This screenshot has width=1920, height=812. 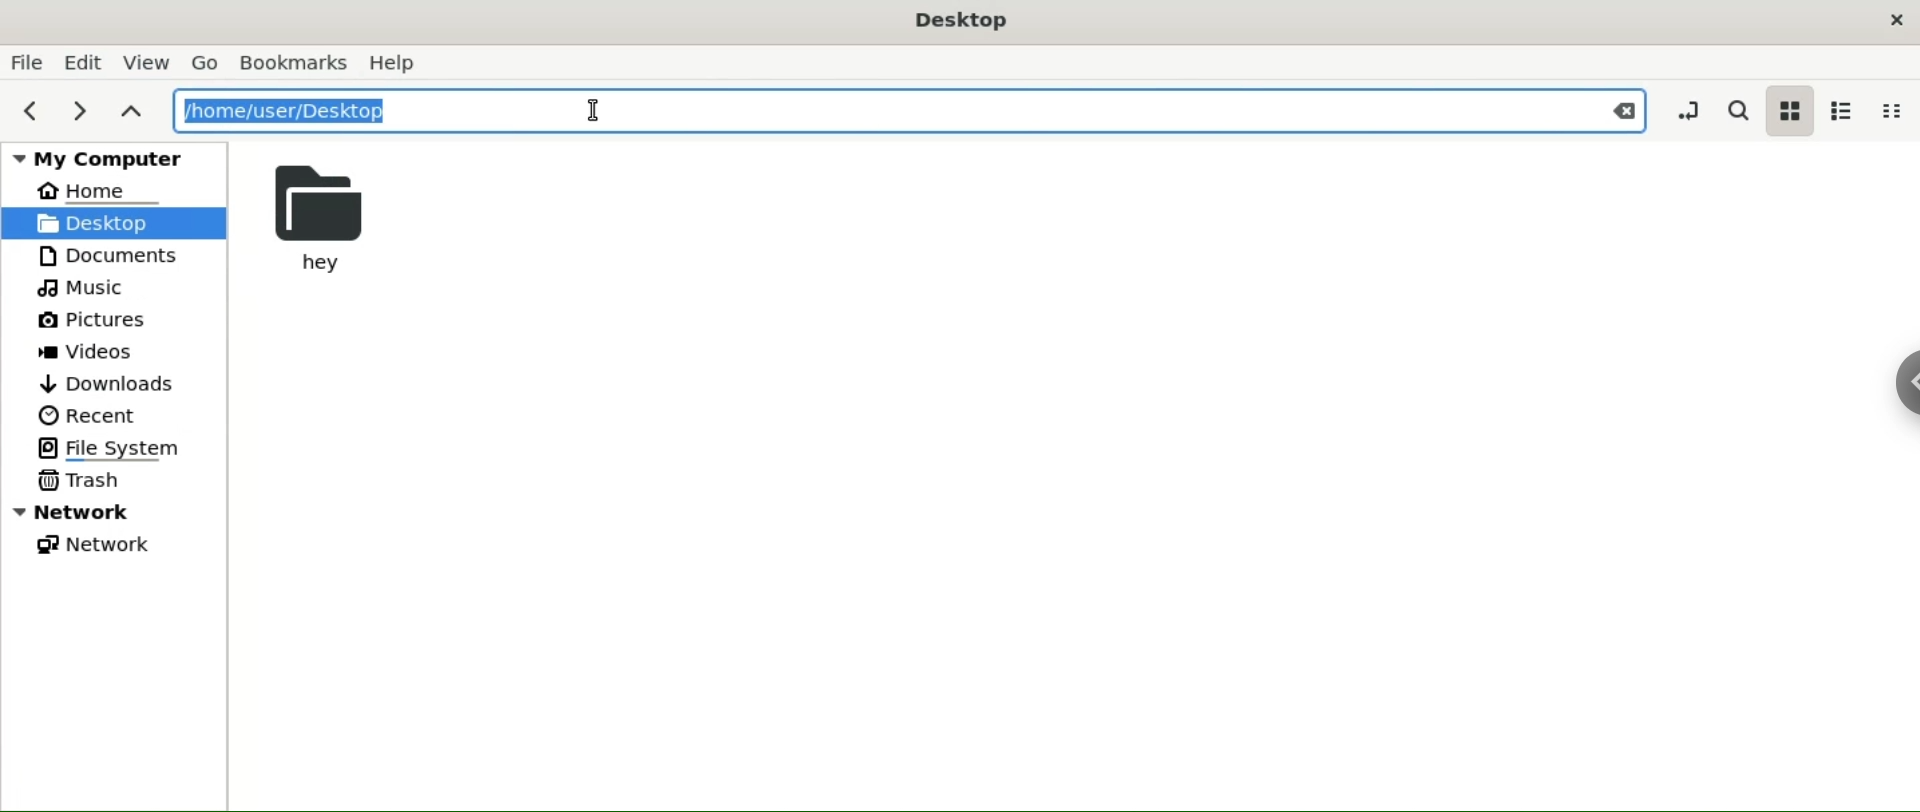 I want to click on list view, so click(x=1842, y=108).